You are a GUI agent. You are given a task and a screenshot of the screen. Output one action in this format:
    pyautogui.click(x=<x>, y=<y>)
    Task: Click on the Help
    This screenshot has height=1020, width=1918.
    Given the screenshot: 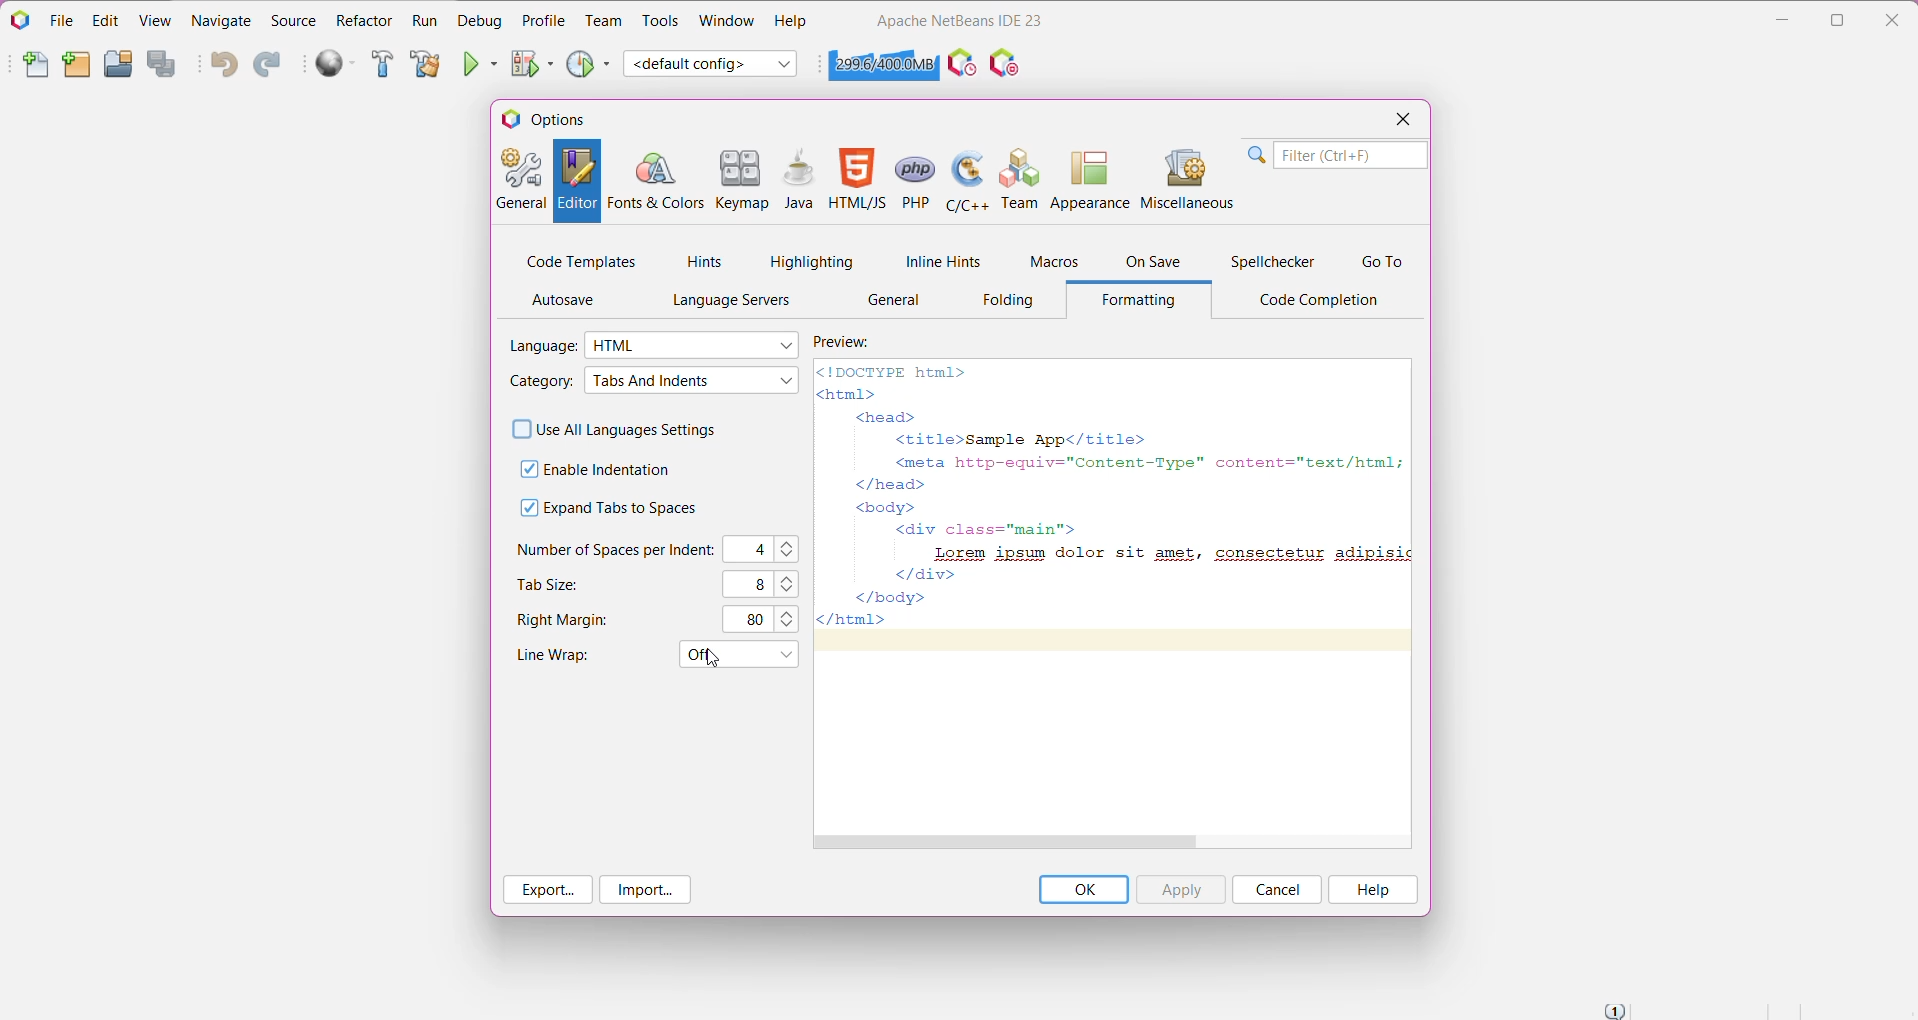 What is the action you would take?
    pyautogui.click(x=1373, y=890)
    